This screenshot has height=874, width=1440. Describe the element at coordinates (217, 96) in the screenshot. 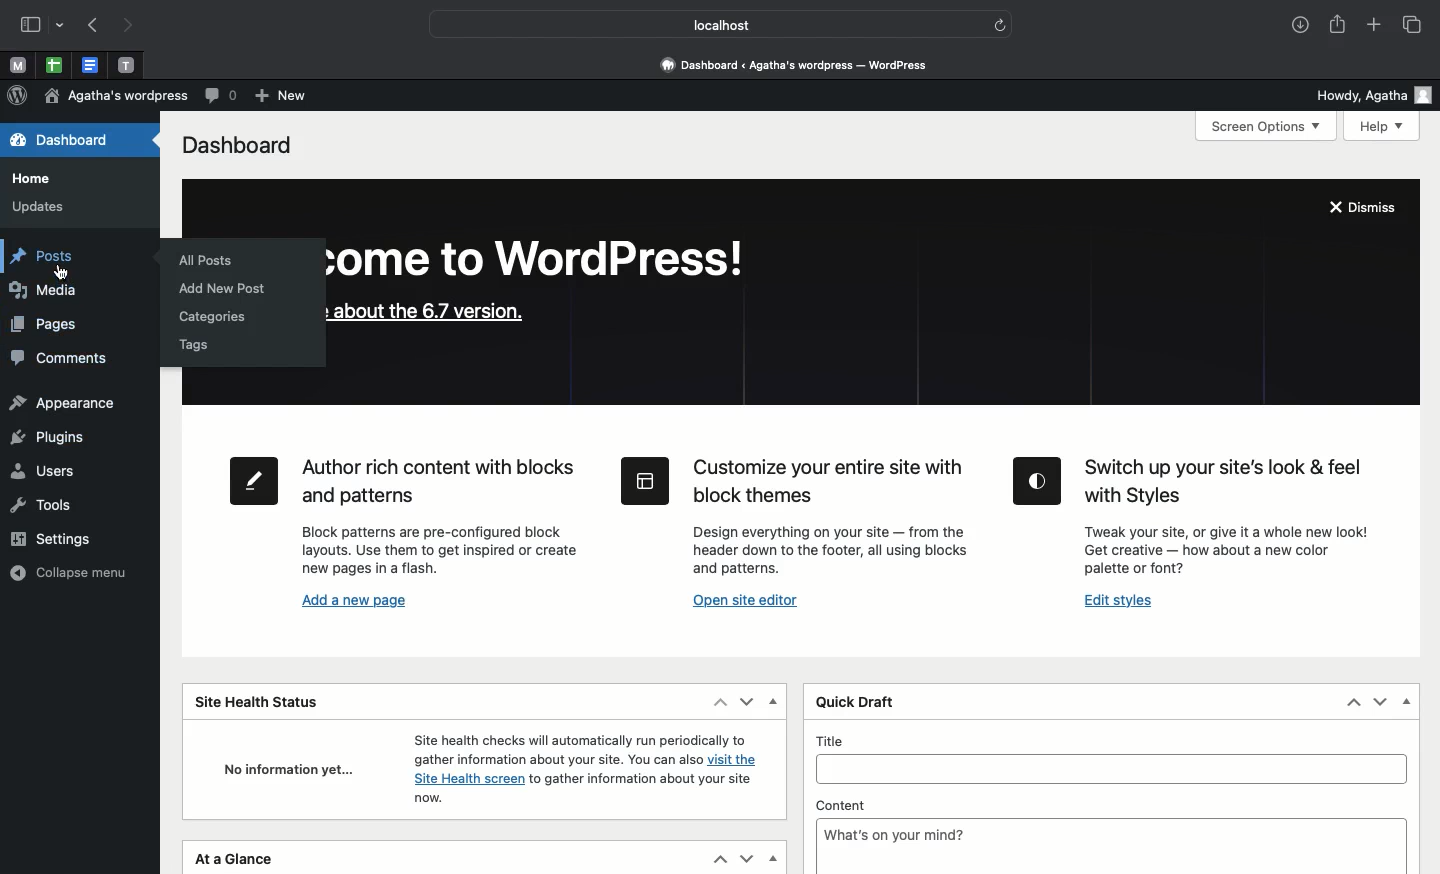

I see `Comment` at that location.